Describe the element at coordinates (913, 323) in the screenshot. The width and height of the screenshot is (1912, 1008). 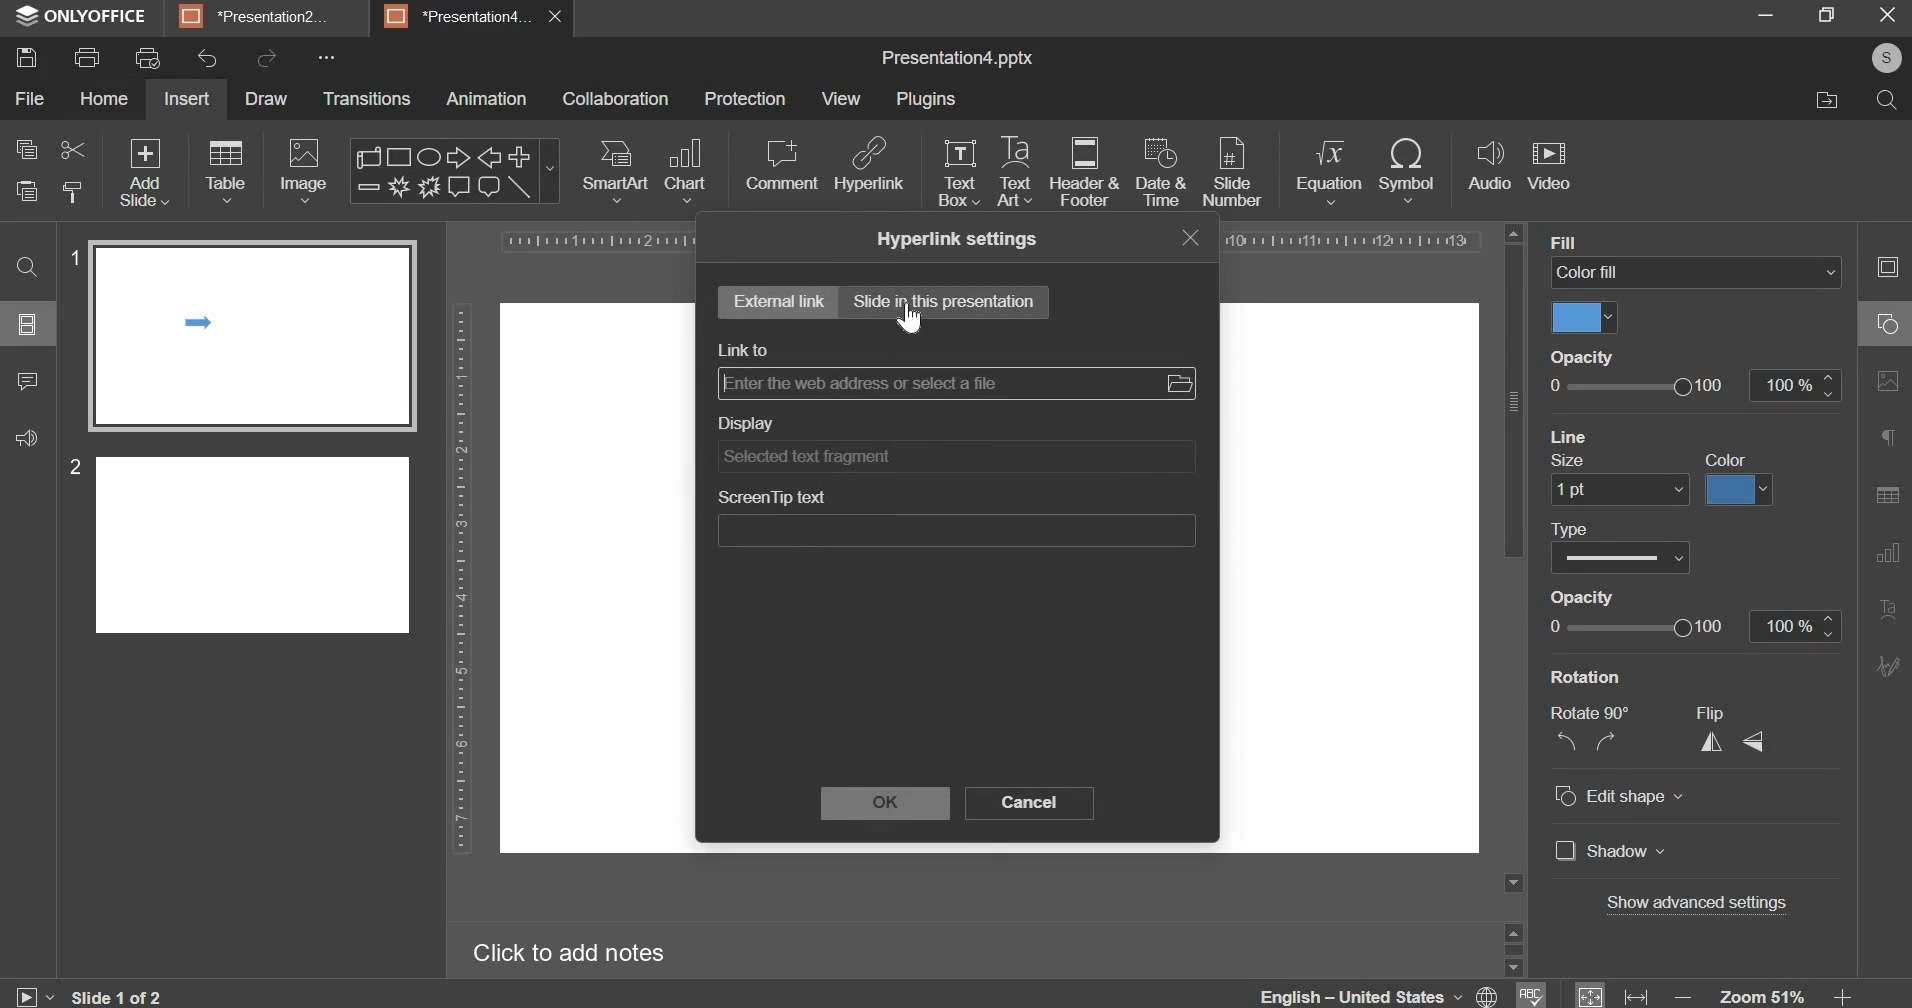
I see `cursor` at that location.